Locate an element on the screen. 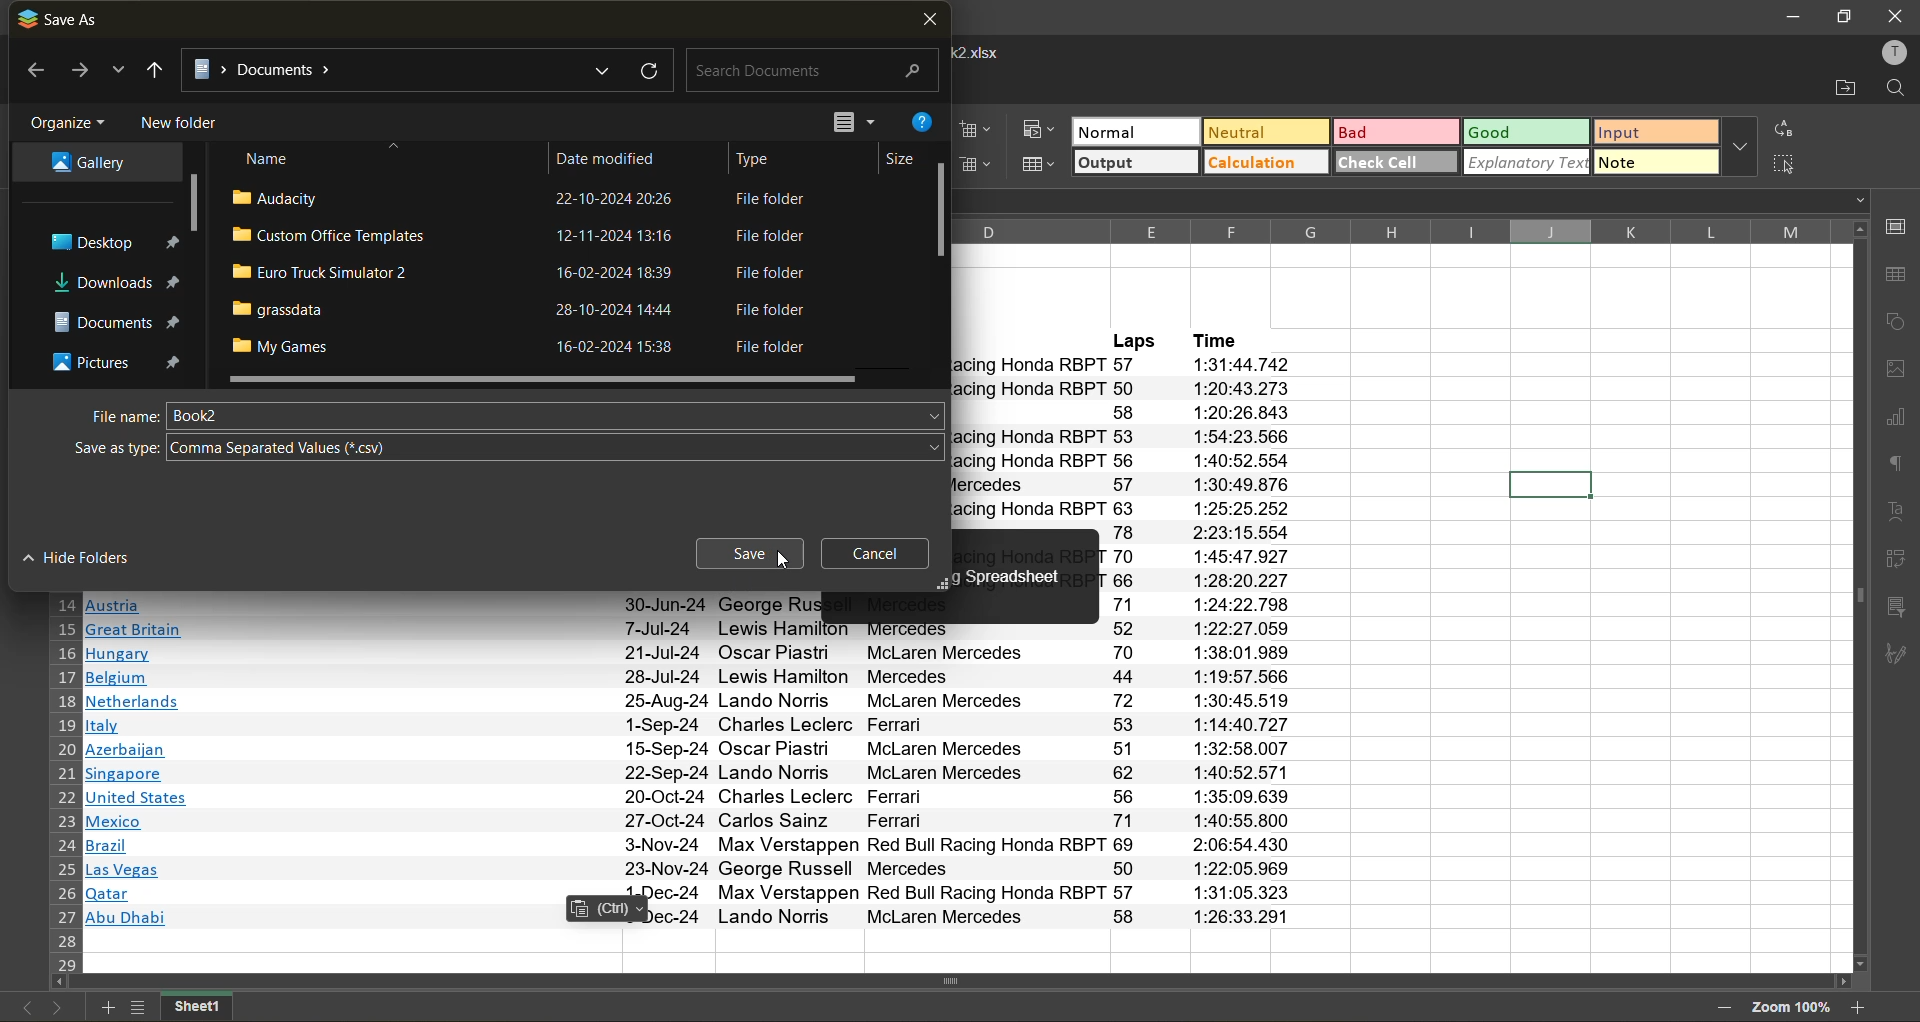 The width and height of the screenshot is (1920, 1022). vertical scrollbar is located at coordinates (1857, 596).